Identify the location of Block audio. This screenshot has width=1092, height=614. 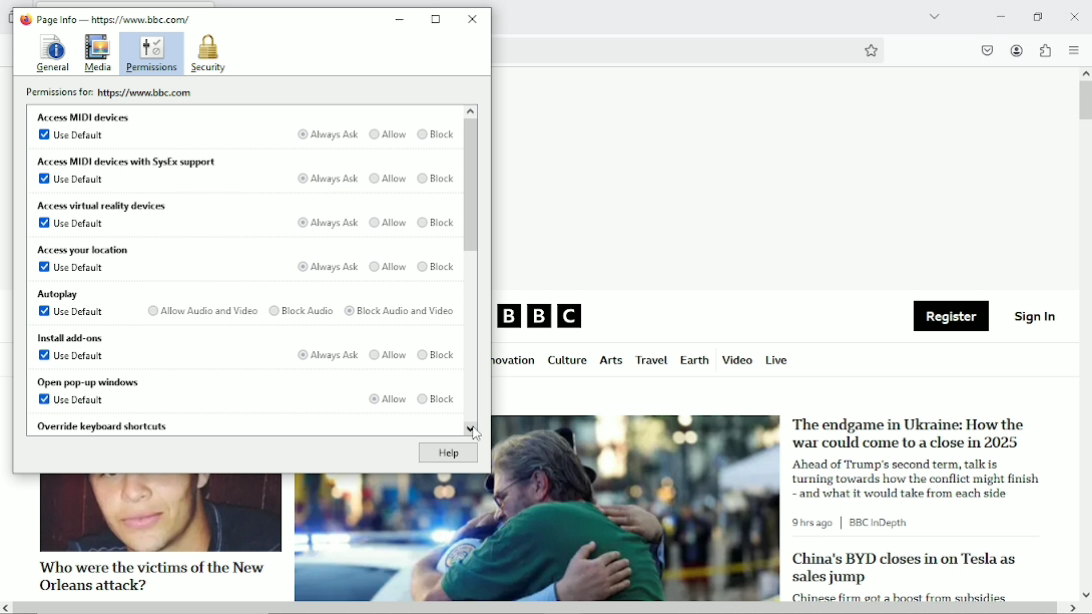
(302, 310).